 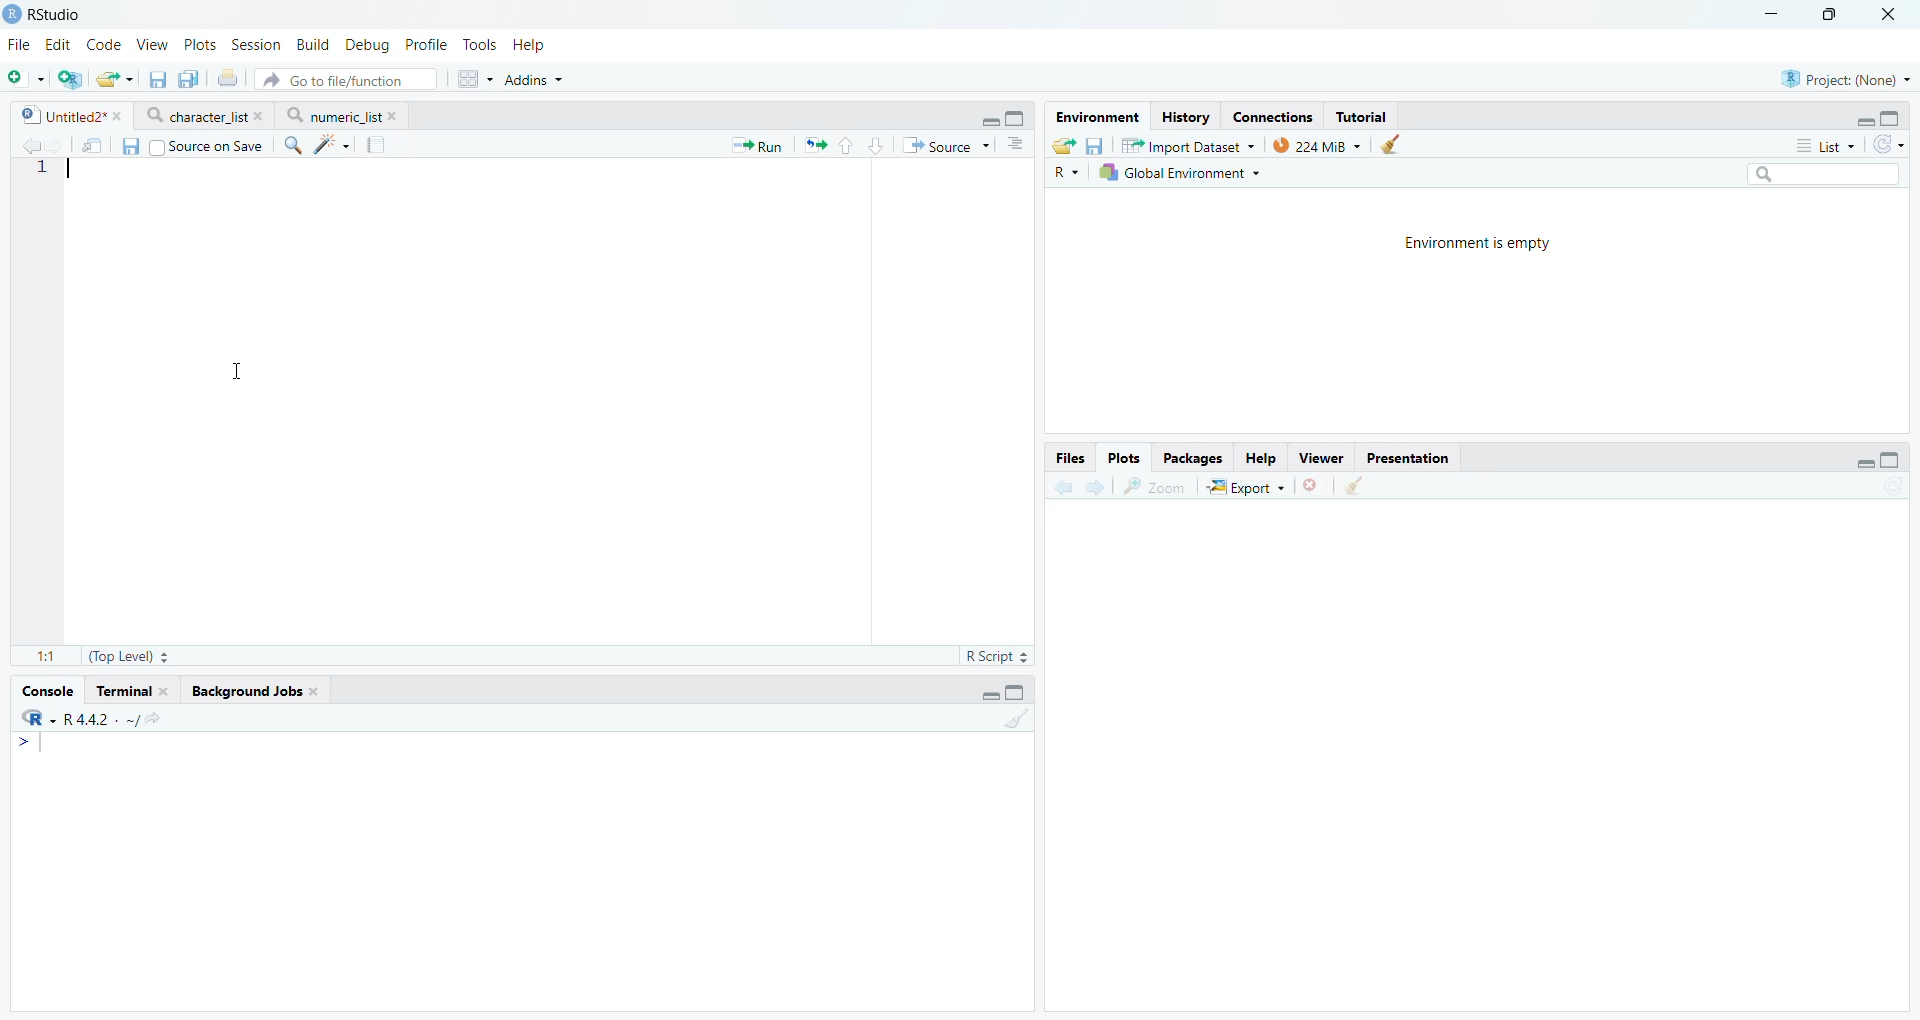 What do you see at coordinates (1407, 458) in the screenshot?
I see `Presentation` at bounding box center [1407, 458].